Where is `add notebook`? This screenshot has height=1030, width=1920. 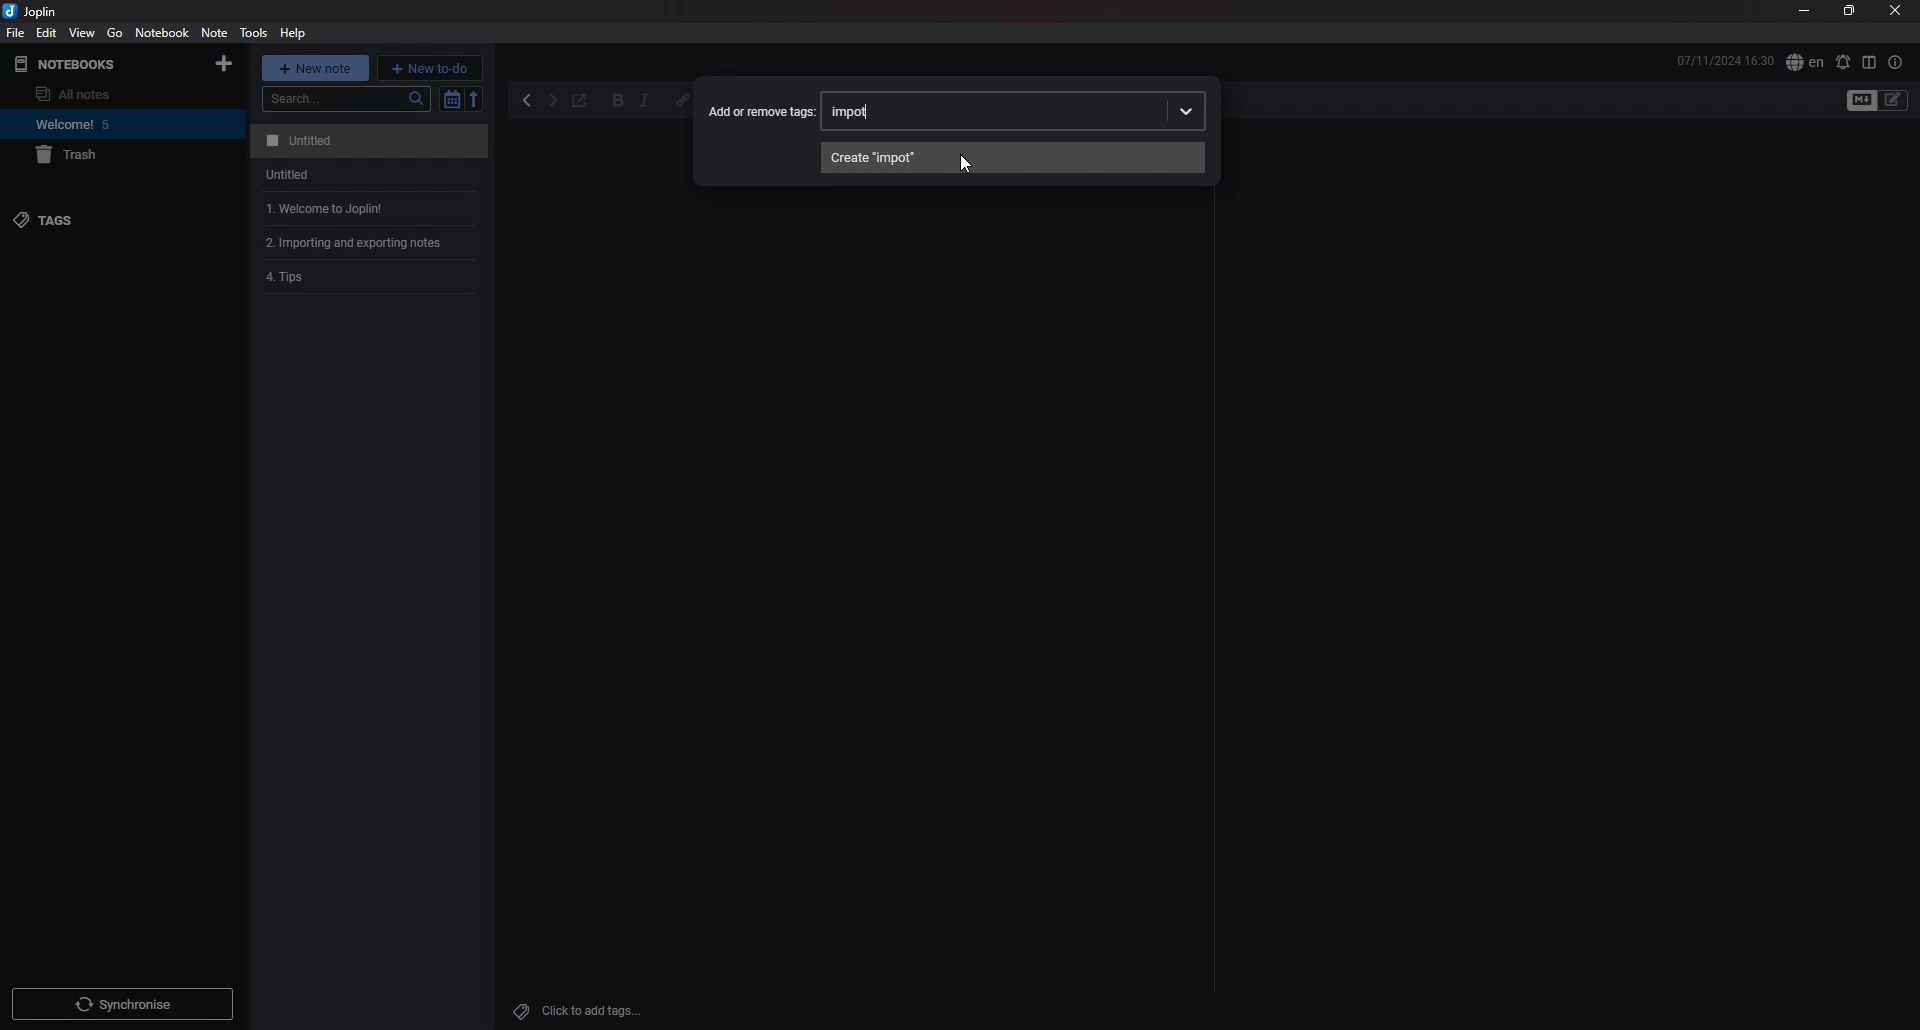 add notebook is located at coordinates (224, 64).